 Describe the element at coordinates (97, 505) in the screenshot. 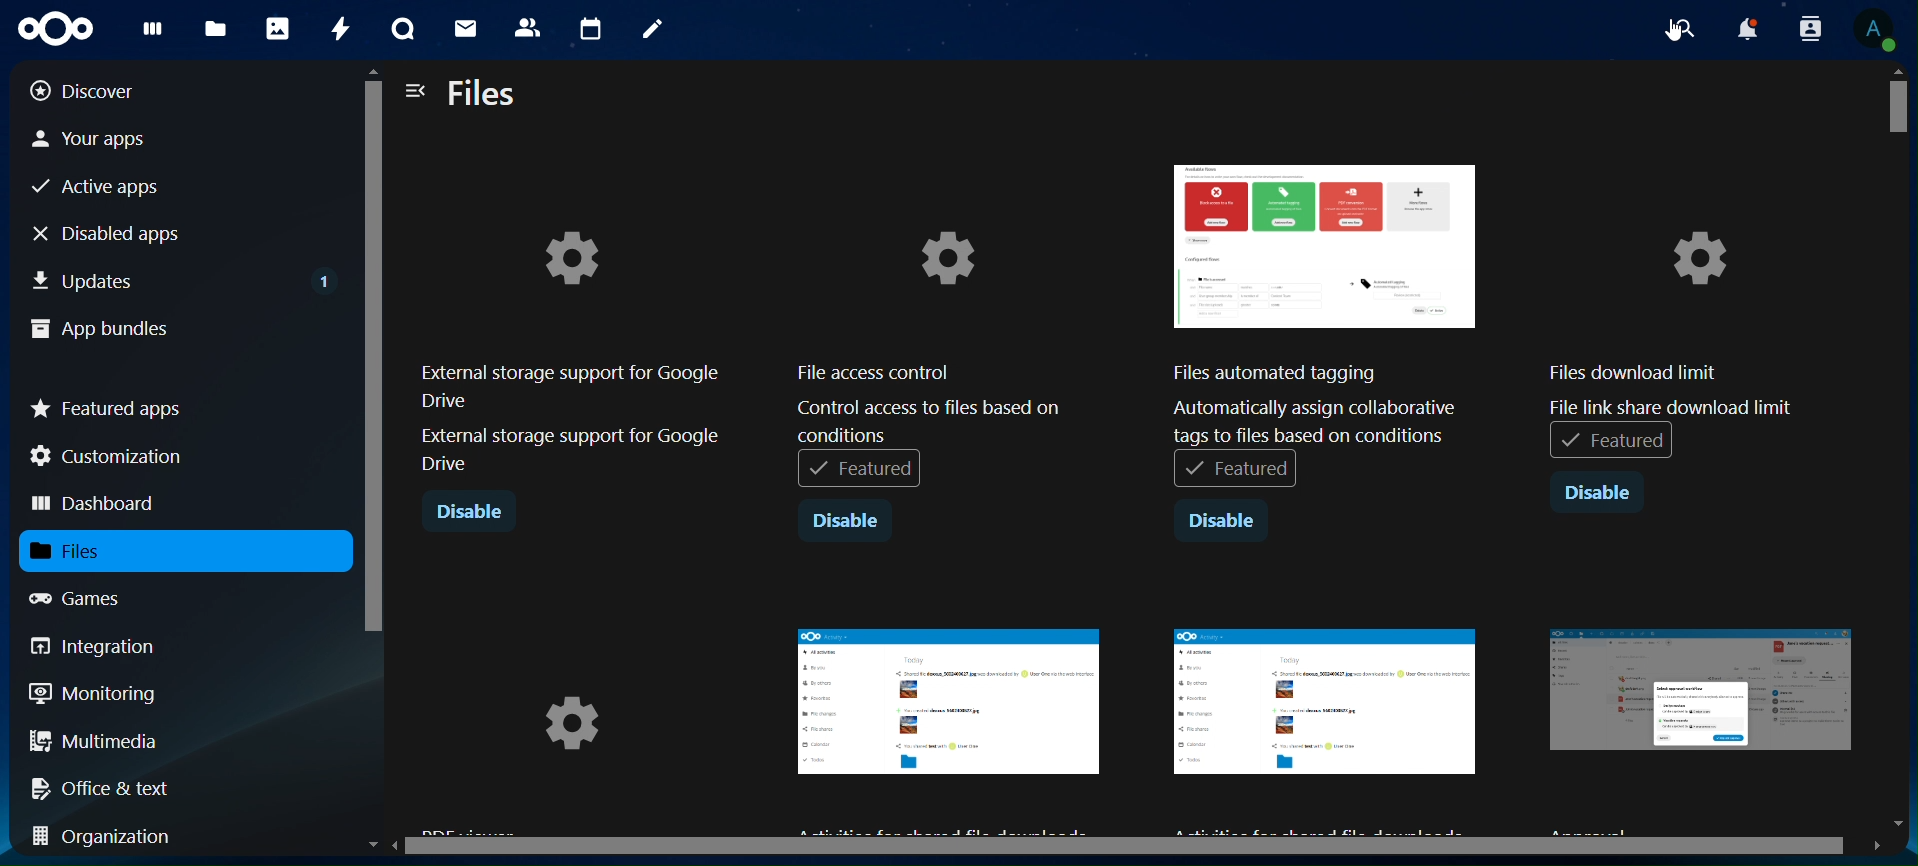

I see `dashboard` at that location.